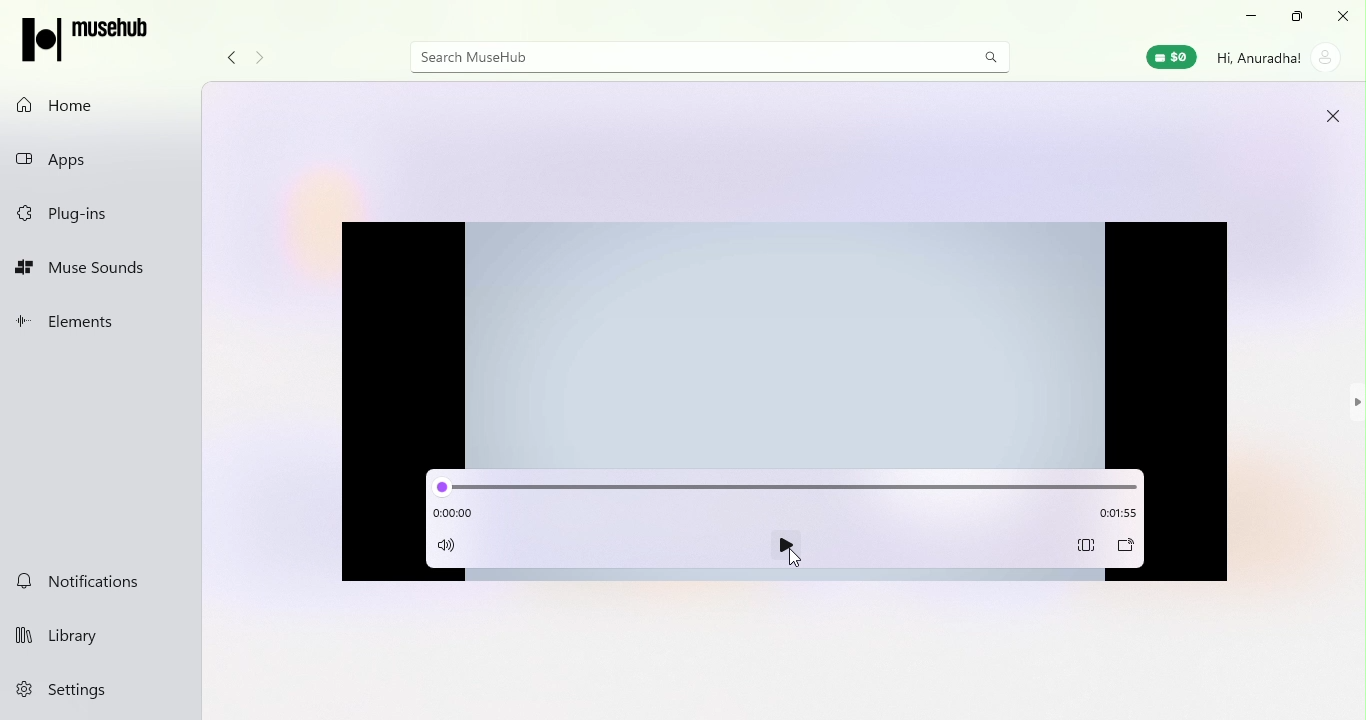 The height and width of the screenshot is (720, 1366). What do you see at coordinates (99, 104) in the screenshot?
I see `Home` at bounding box center [99, 104].